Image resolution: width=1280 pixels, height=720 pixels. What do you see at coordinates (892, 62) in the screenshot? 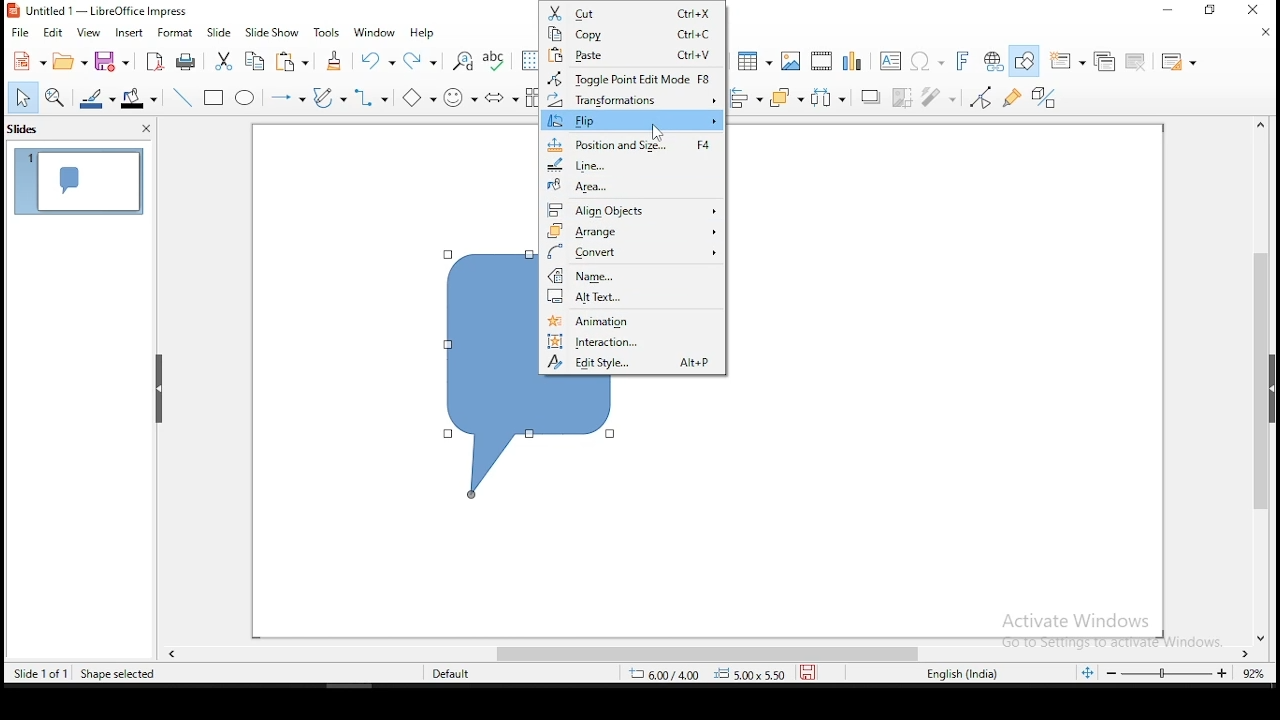
I see `text box` at bounding box center [892, 62].